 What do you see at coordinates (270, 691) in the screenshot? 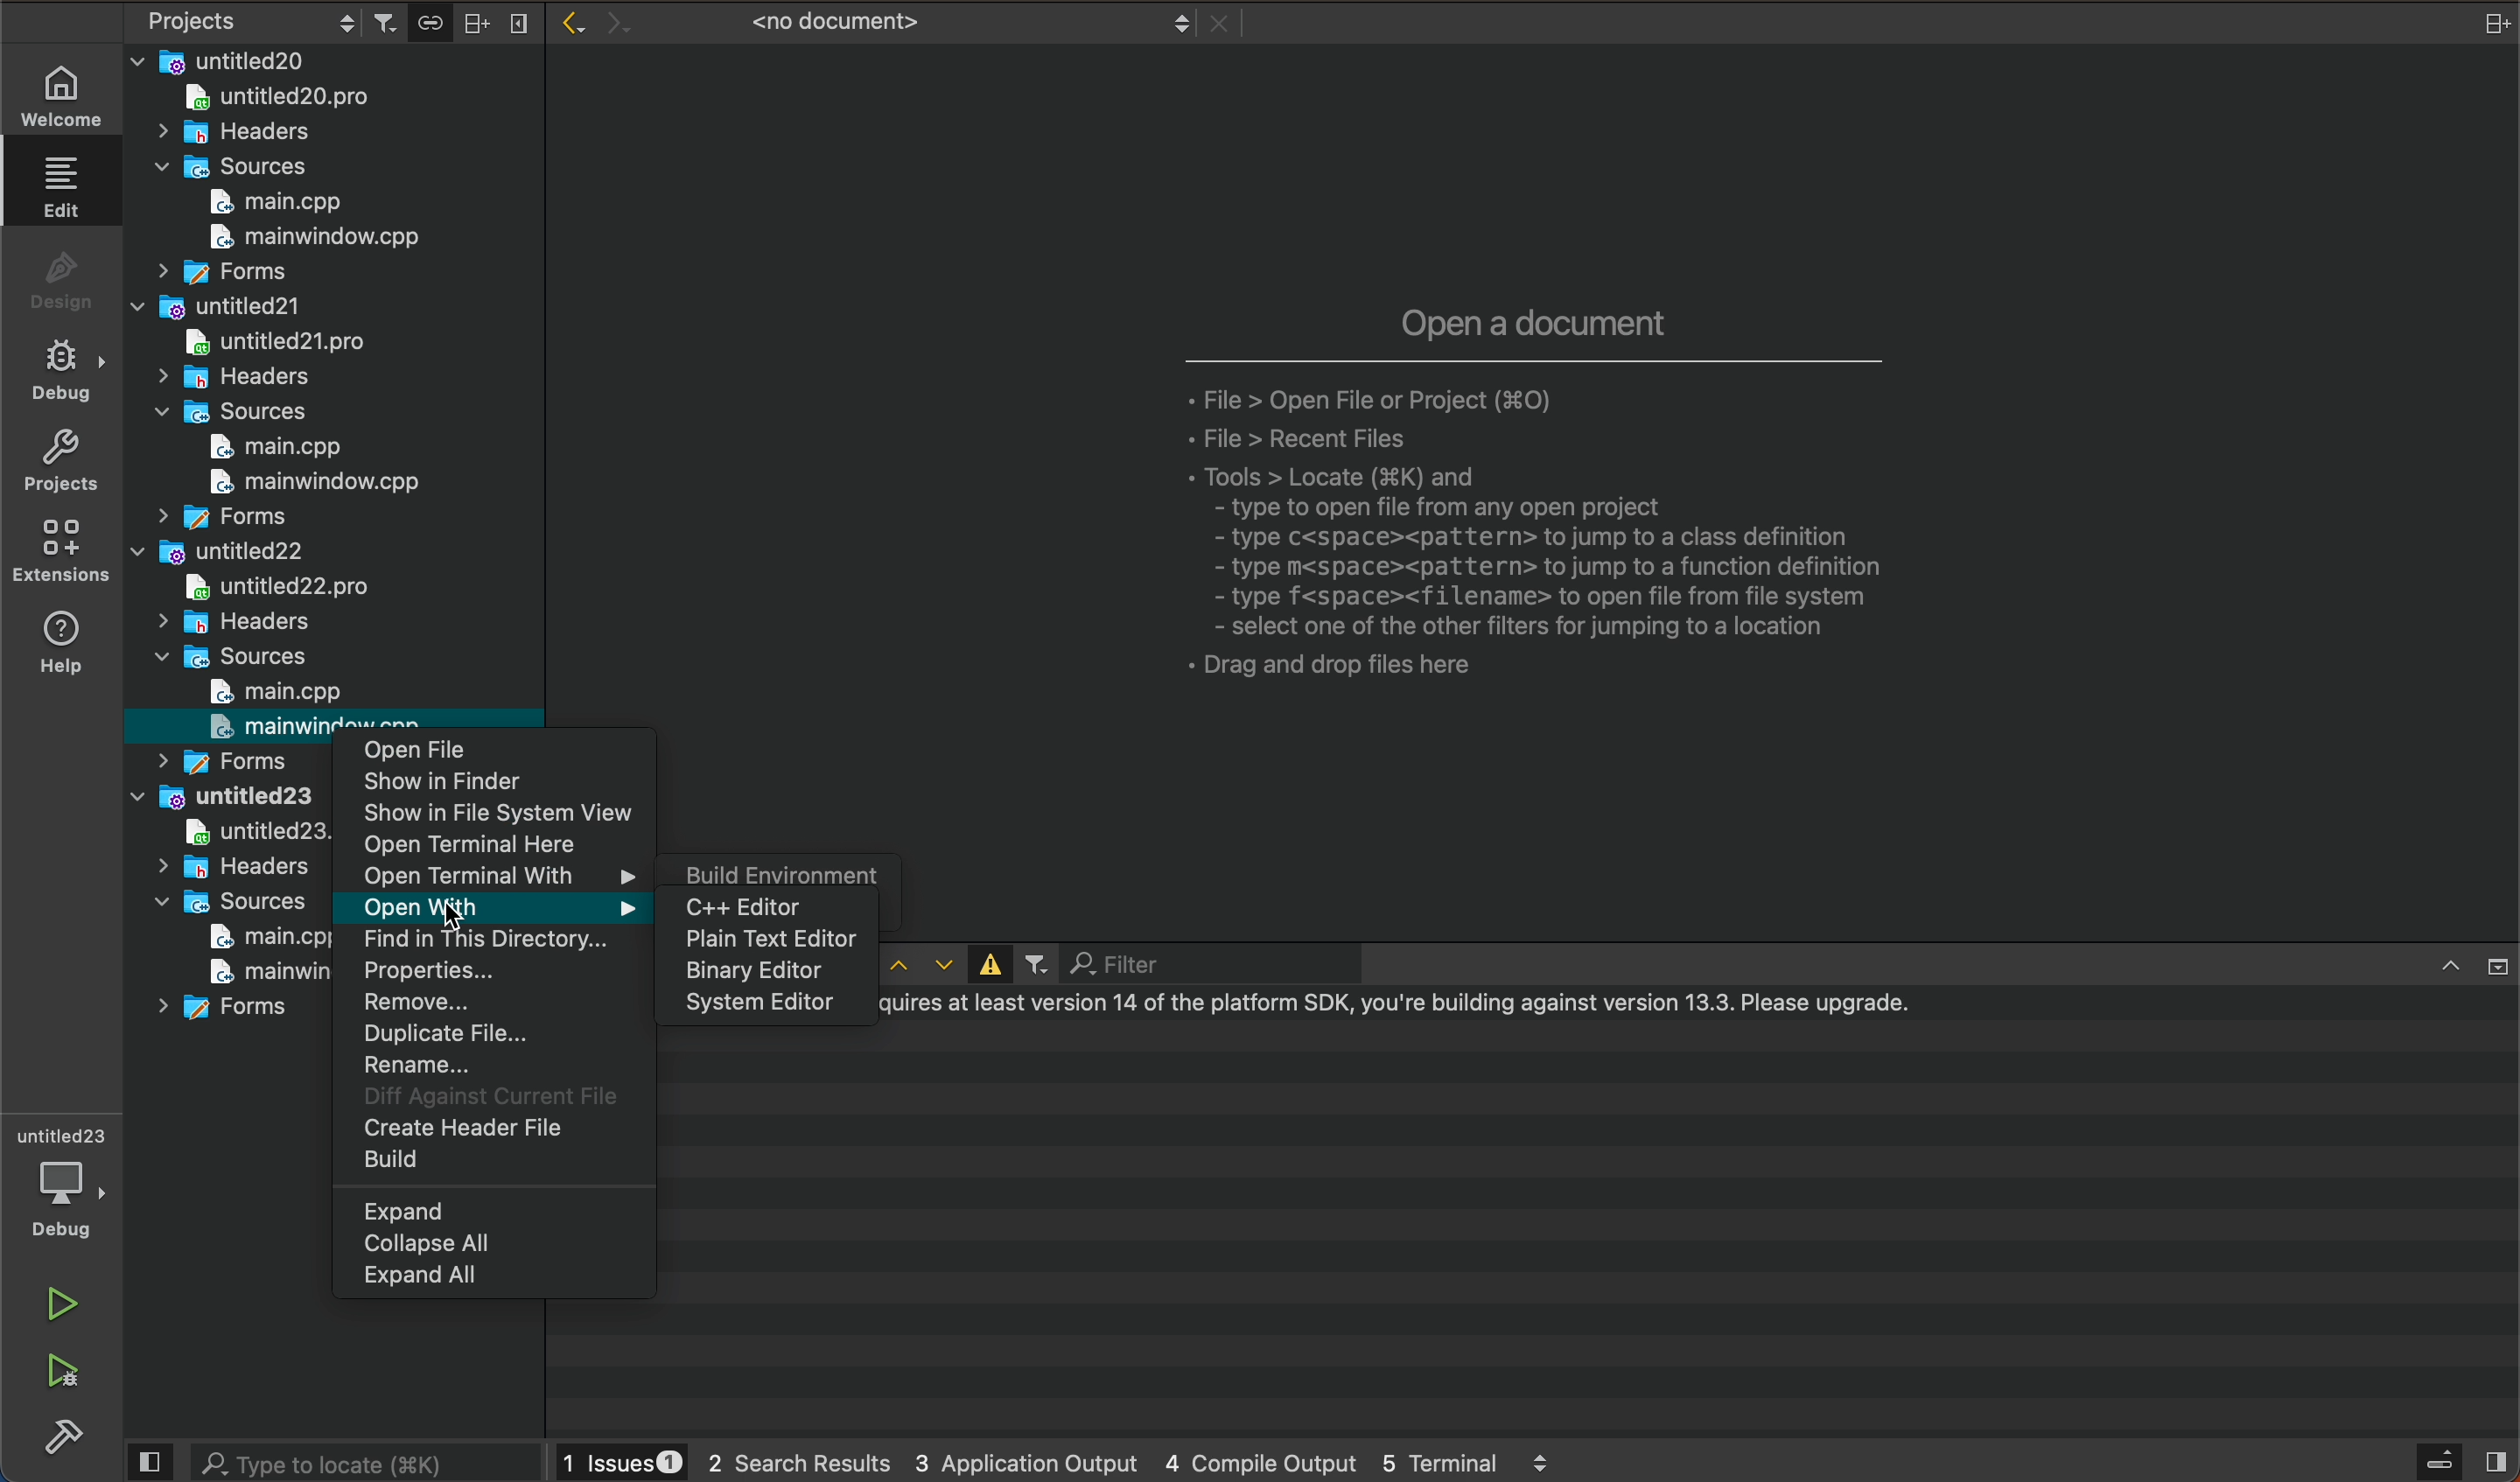
I see `main.cpp` at bounding box center [270, 691].